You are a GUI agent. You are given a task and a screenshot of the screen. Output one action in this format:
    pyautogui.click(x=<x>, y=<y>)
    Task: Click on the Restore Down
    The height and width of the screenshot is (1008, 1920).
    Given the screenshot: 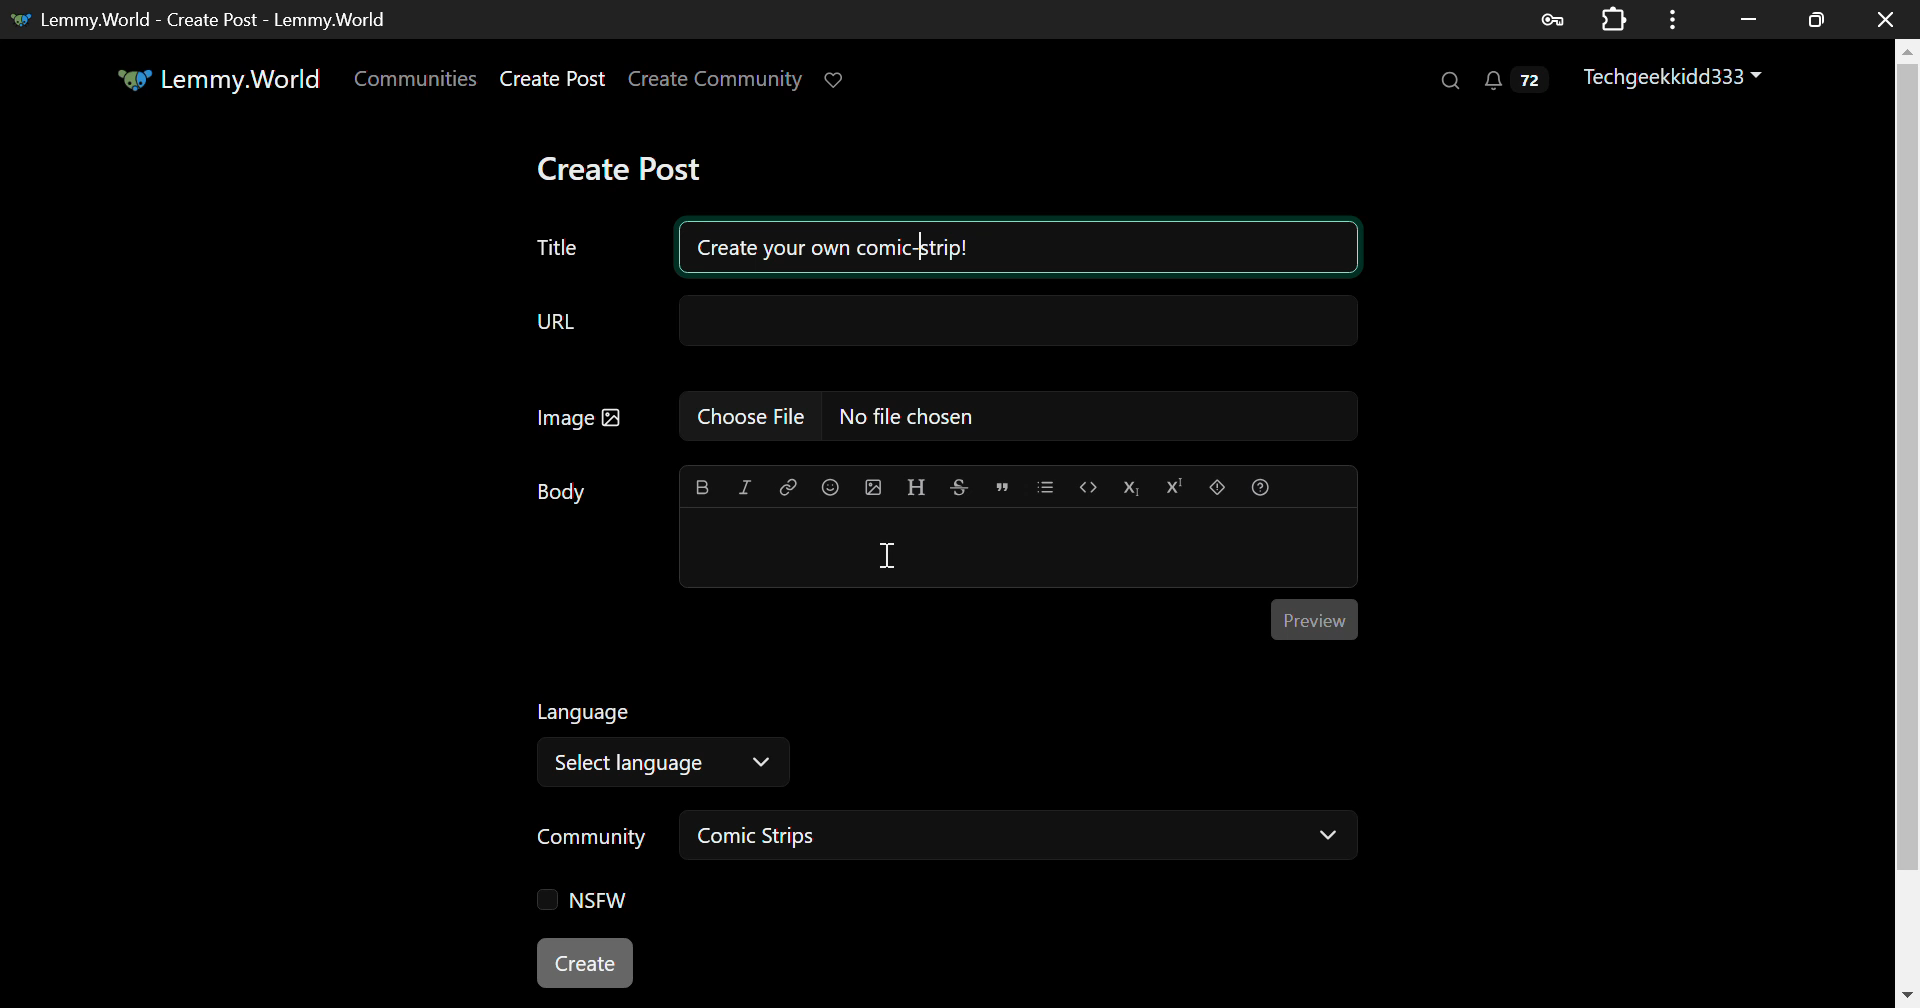 What is the action you would take?
    pyautogui.click(x=1750, y=17)
    